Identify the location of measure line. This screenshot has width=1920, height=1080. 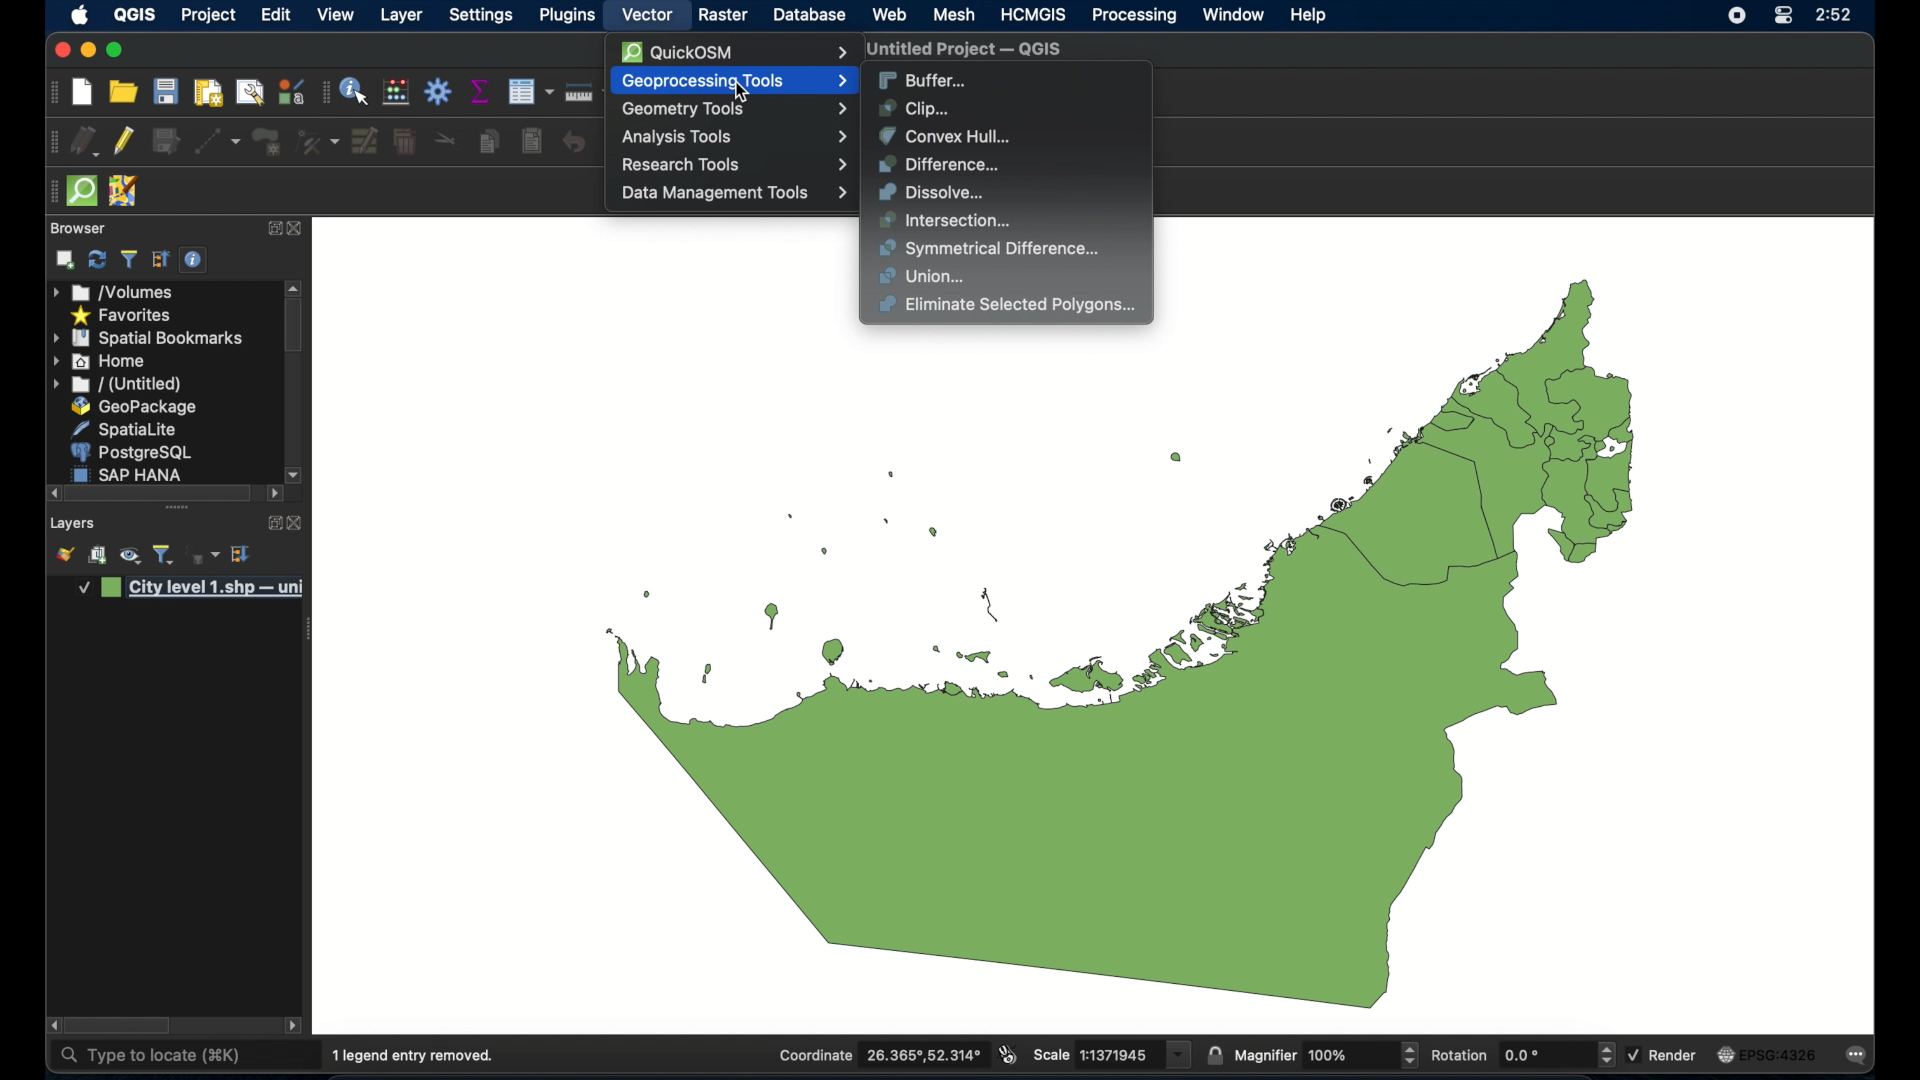
(578, 91).